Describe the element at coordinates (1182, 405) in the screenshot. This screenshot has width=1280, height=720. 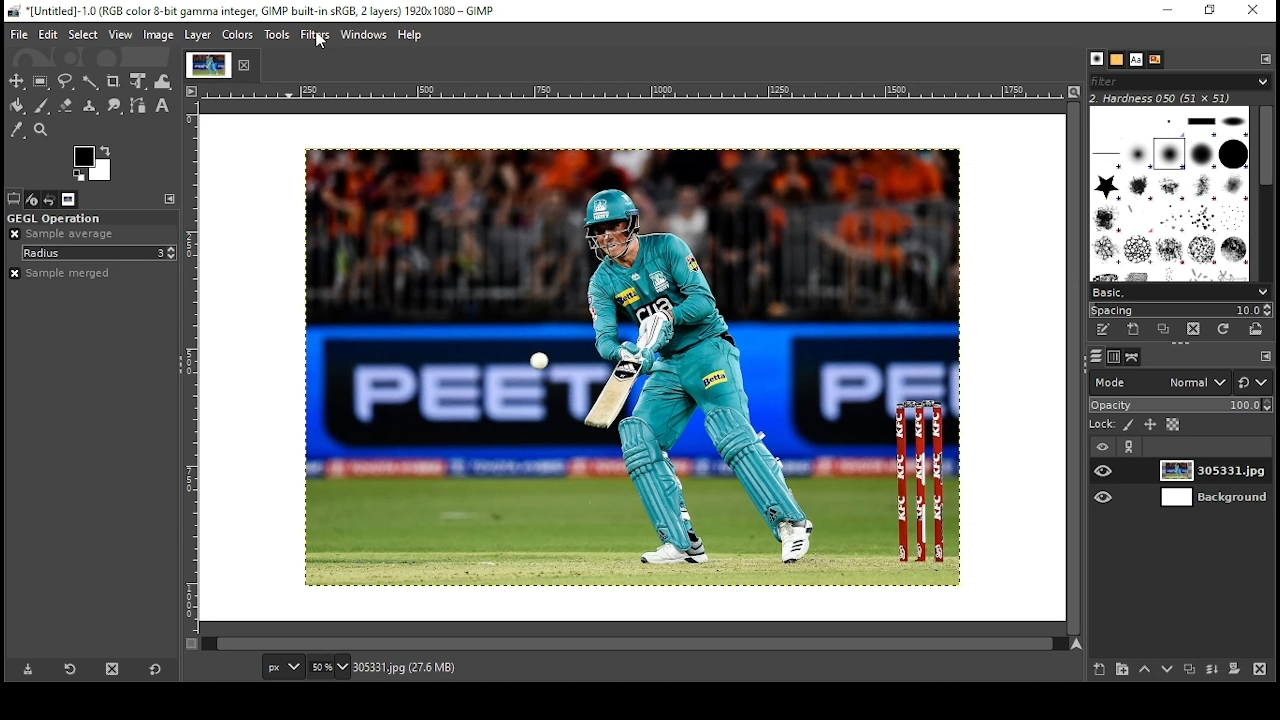
I see `opacity` at that location.